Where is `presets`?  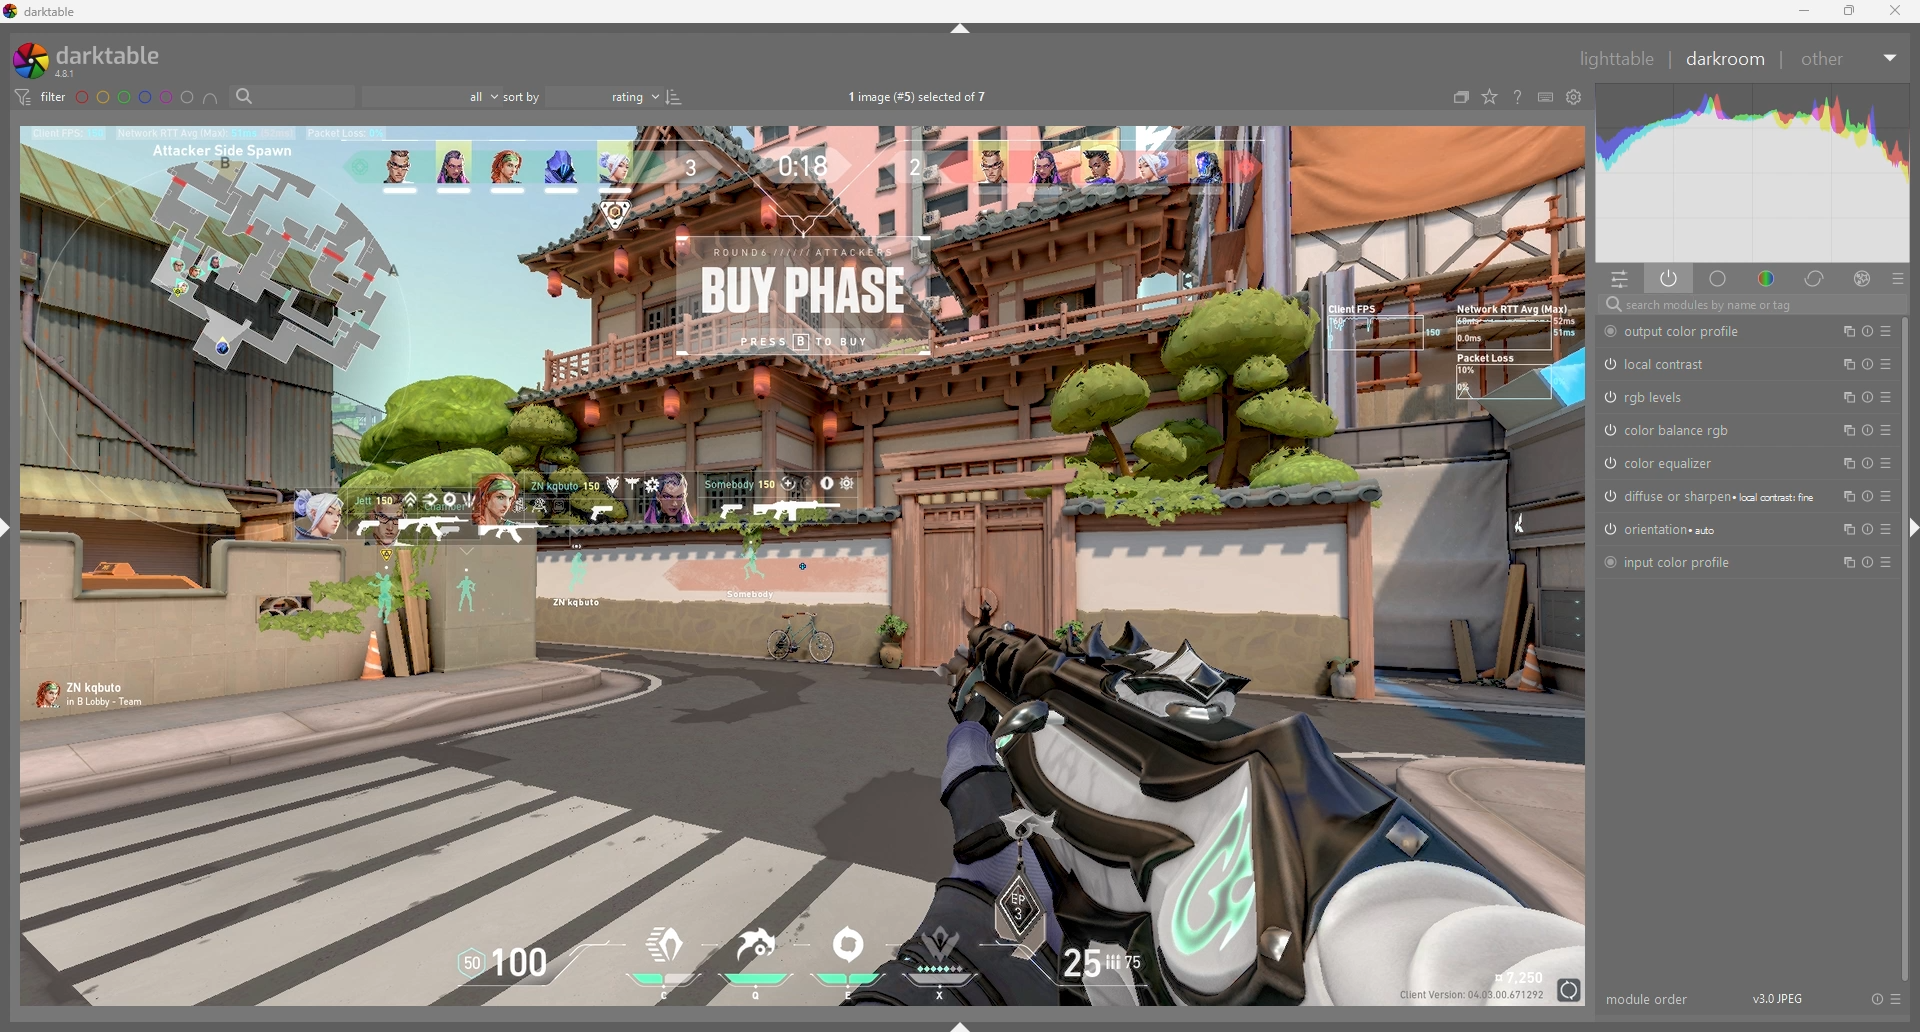 presets is located at coordinates (1886, 529).